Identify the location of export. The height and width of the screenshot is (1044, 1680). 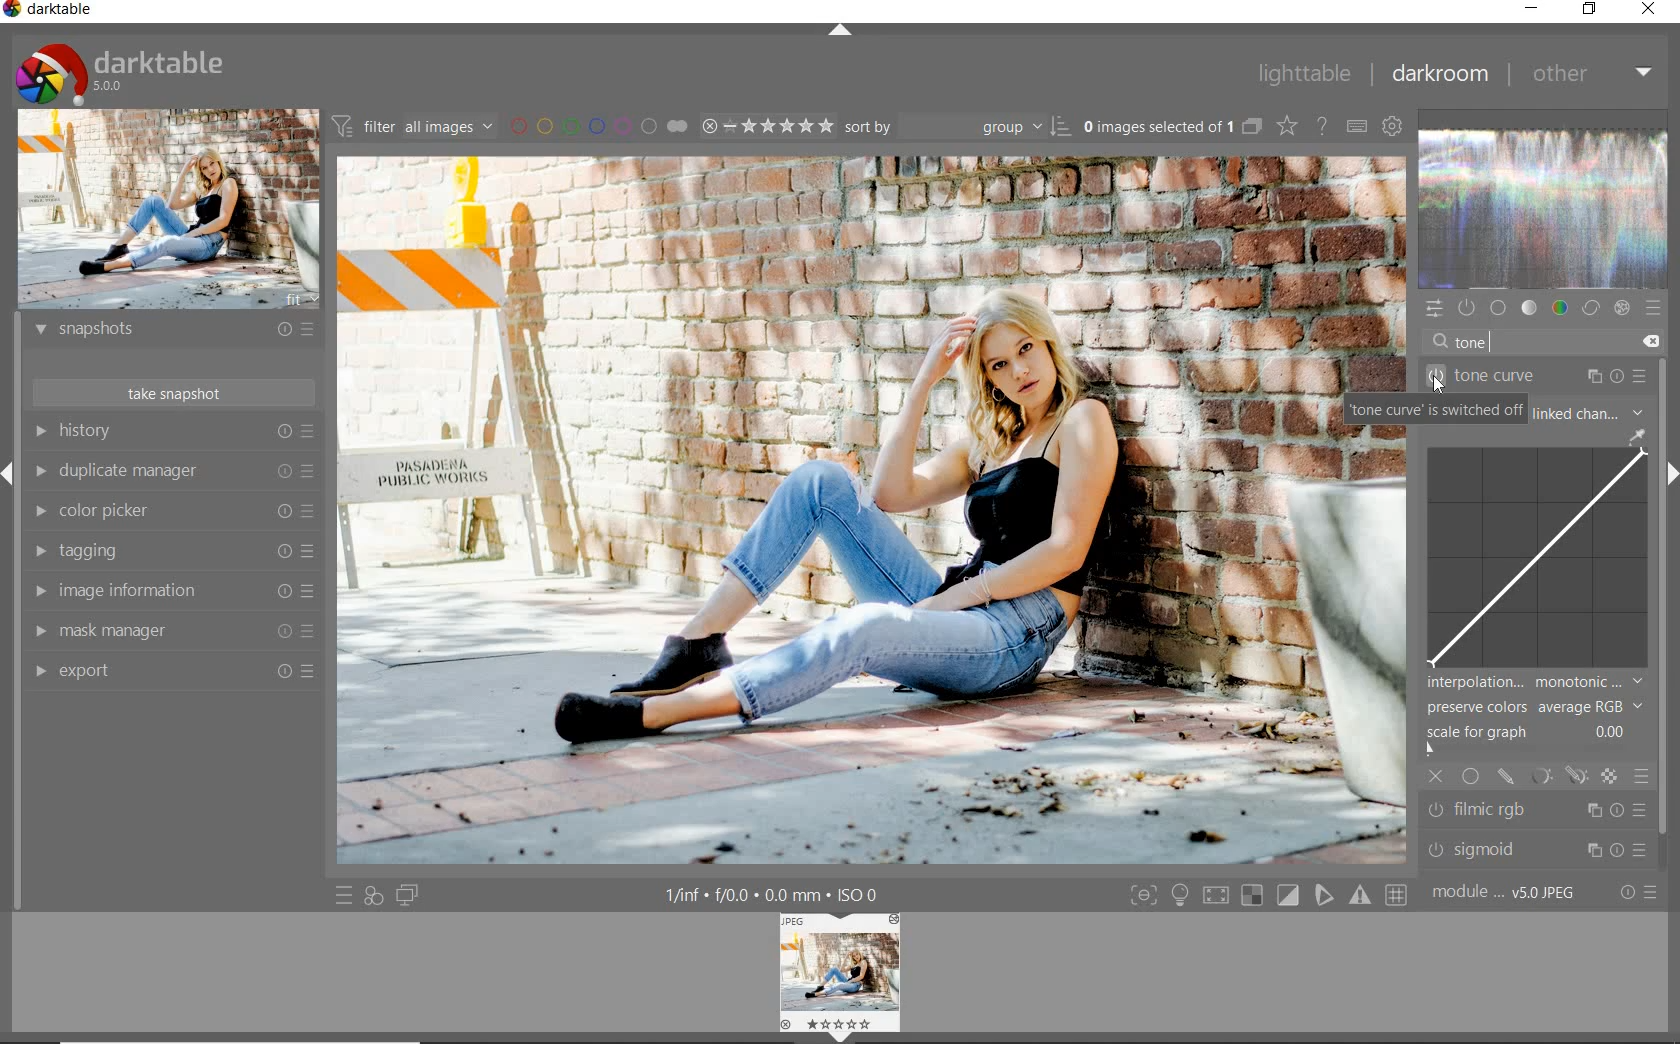
(169, 670).